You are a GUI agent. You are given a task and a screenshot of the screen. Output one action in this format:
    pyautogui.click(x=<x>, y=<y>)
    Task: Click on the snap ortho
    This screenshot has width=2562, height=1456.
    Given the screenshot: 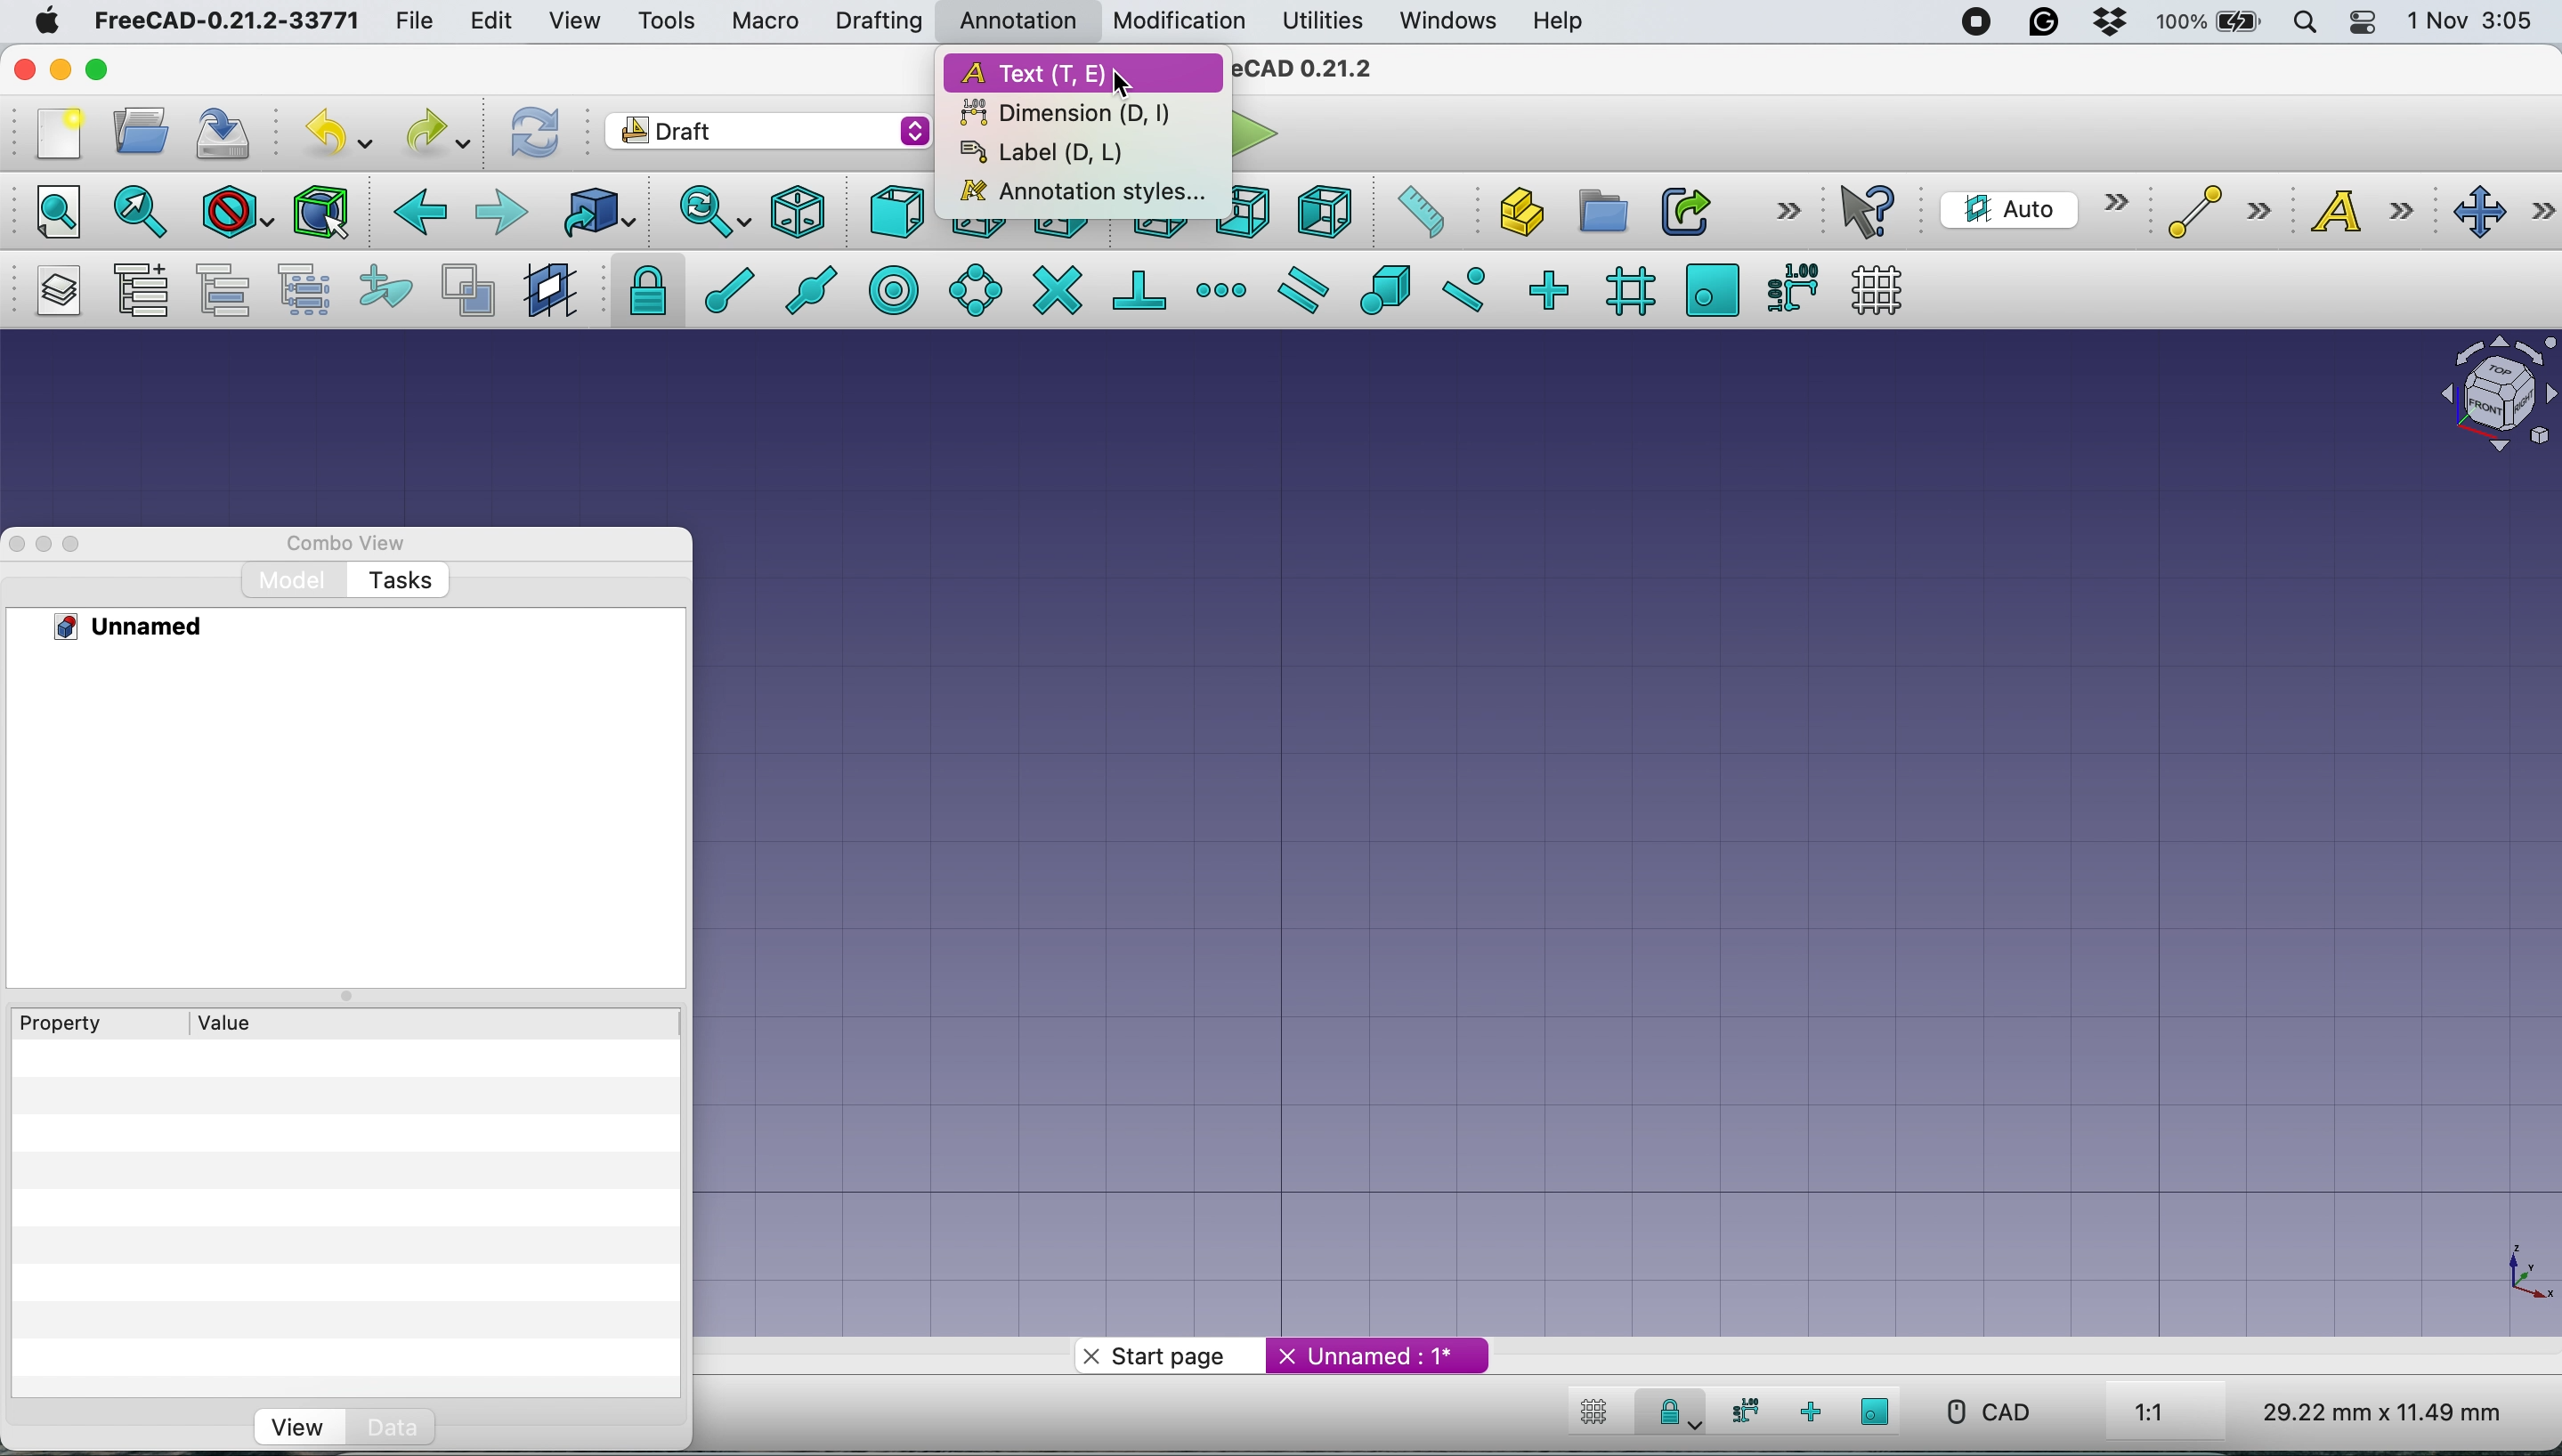 What is the action you would take?
    pyautogui.click(x=1551, y=289)
    